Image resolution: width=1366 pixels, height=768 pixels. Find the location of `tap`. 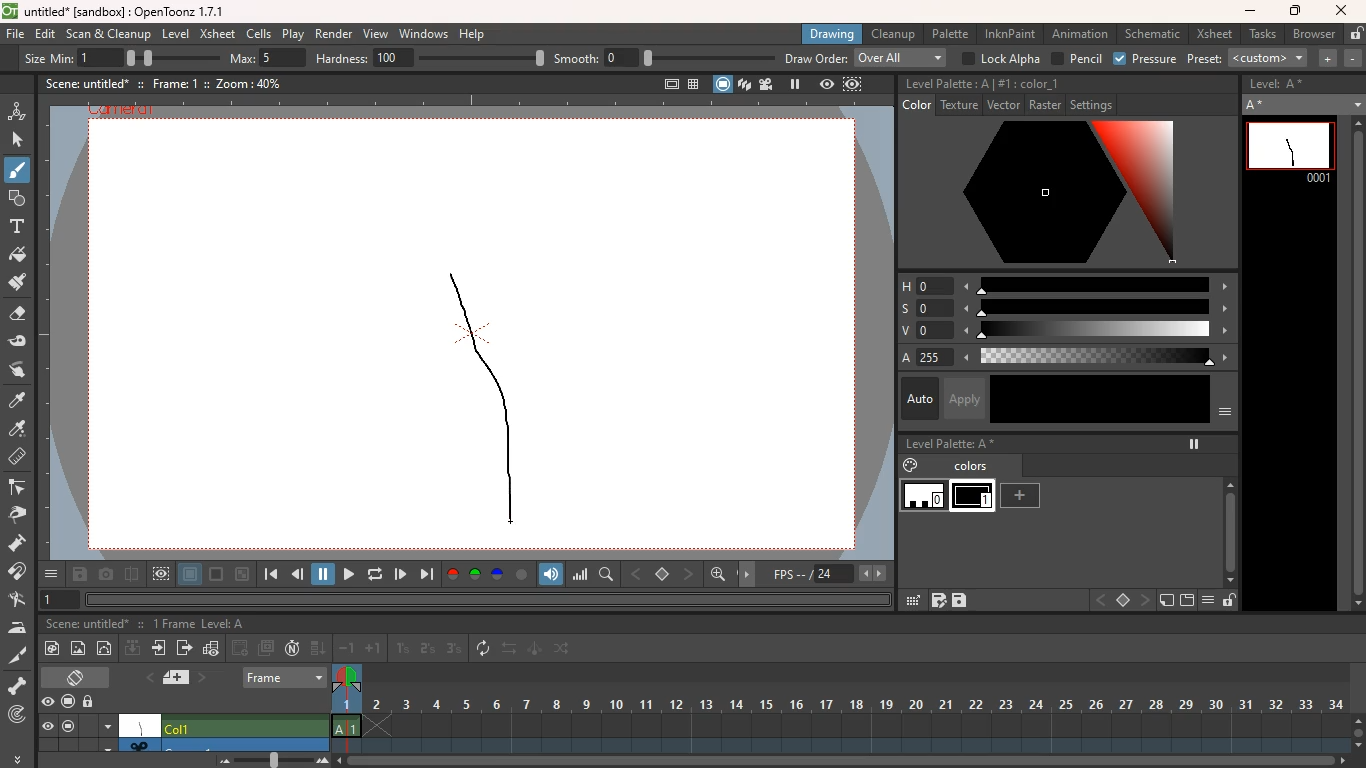

tap is located at coordinates (20, 601).